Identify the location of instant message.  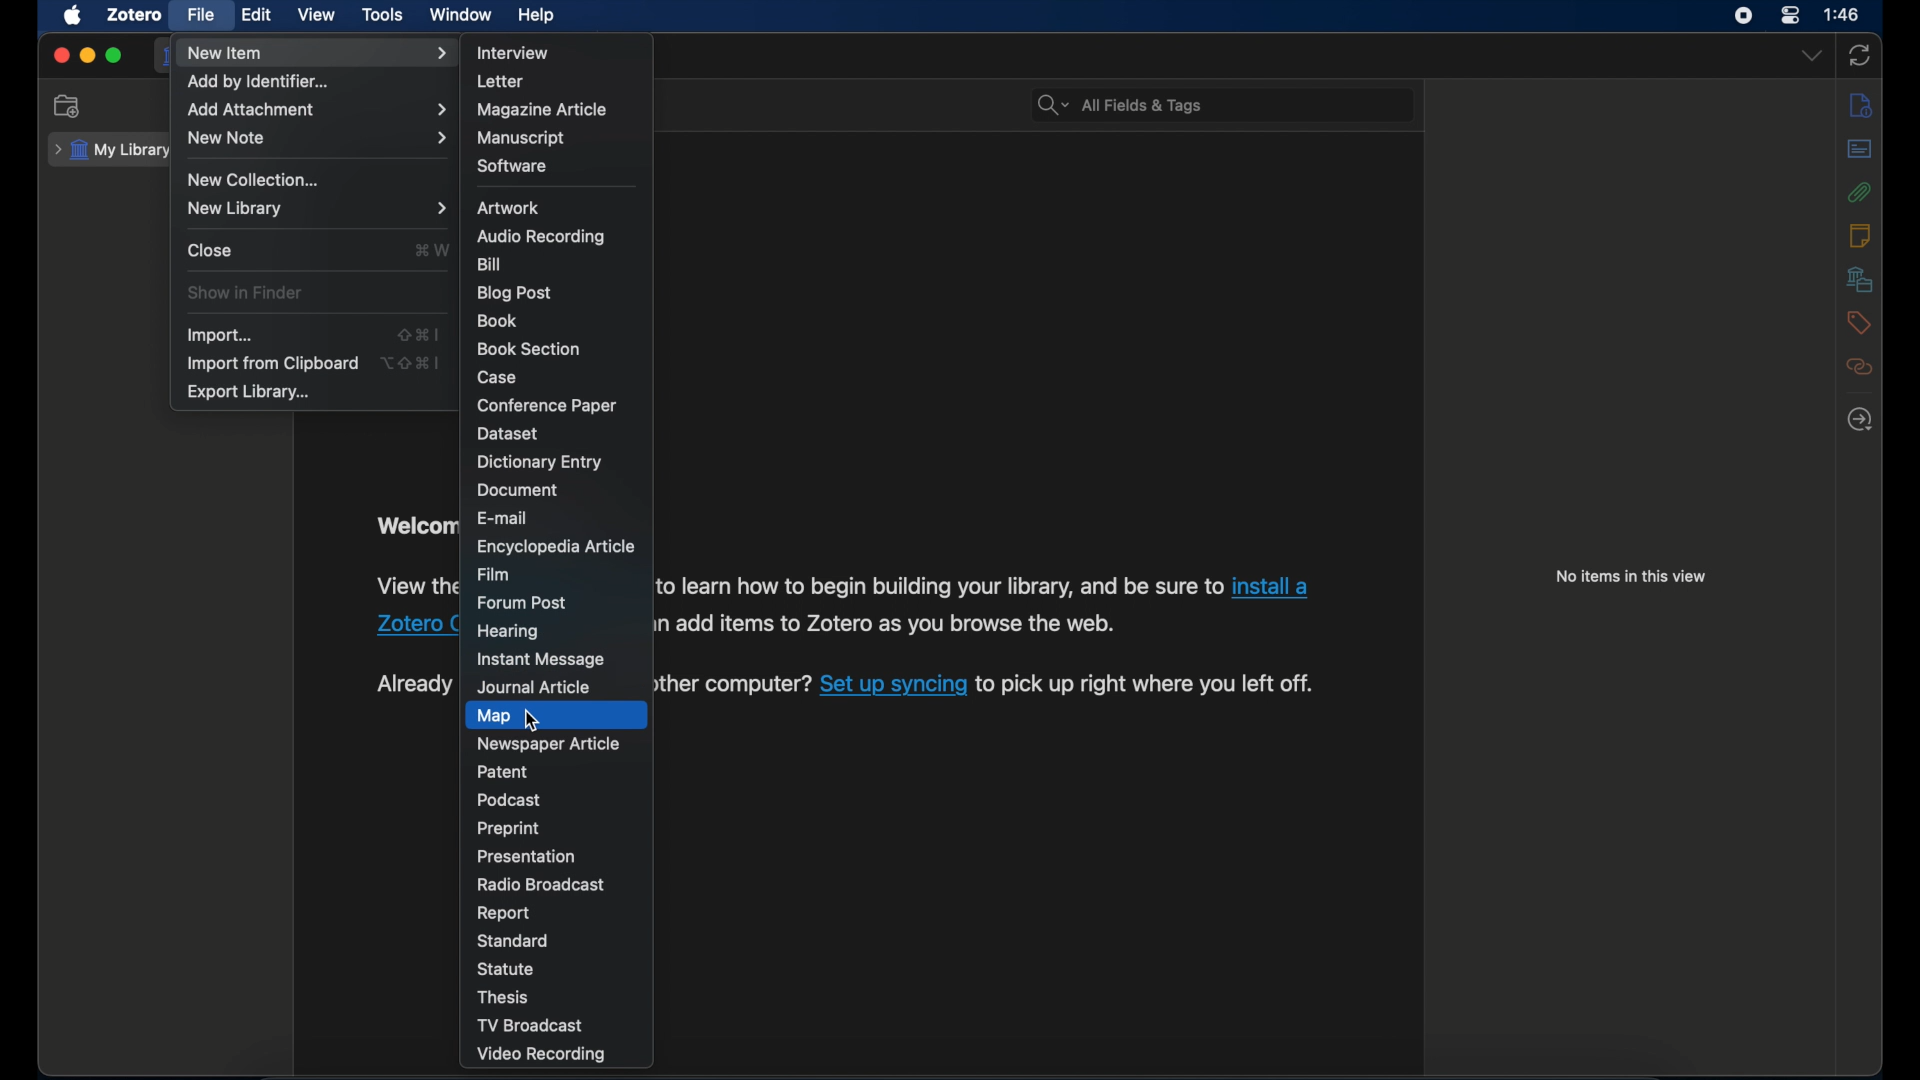
(539, 660).